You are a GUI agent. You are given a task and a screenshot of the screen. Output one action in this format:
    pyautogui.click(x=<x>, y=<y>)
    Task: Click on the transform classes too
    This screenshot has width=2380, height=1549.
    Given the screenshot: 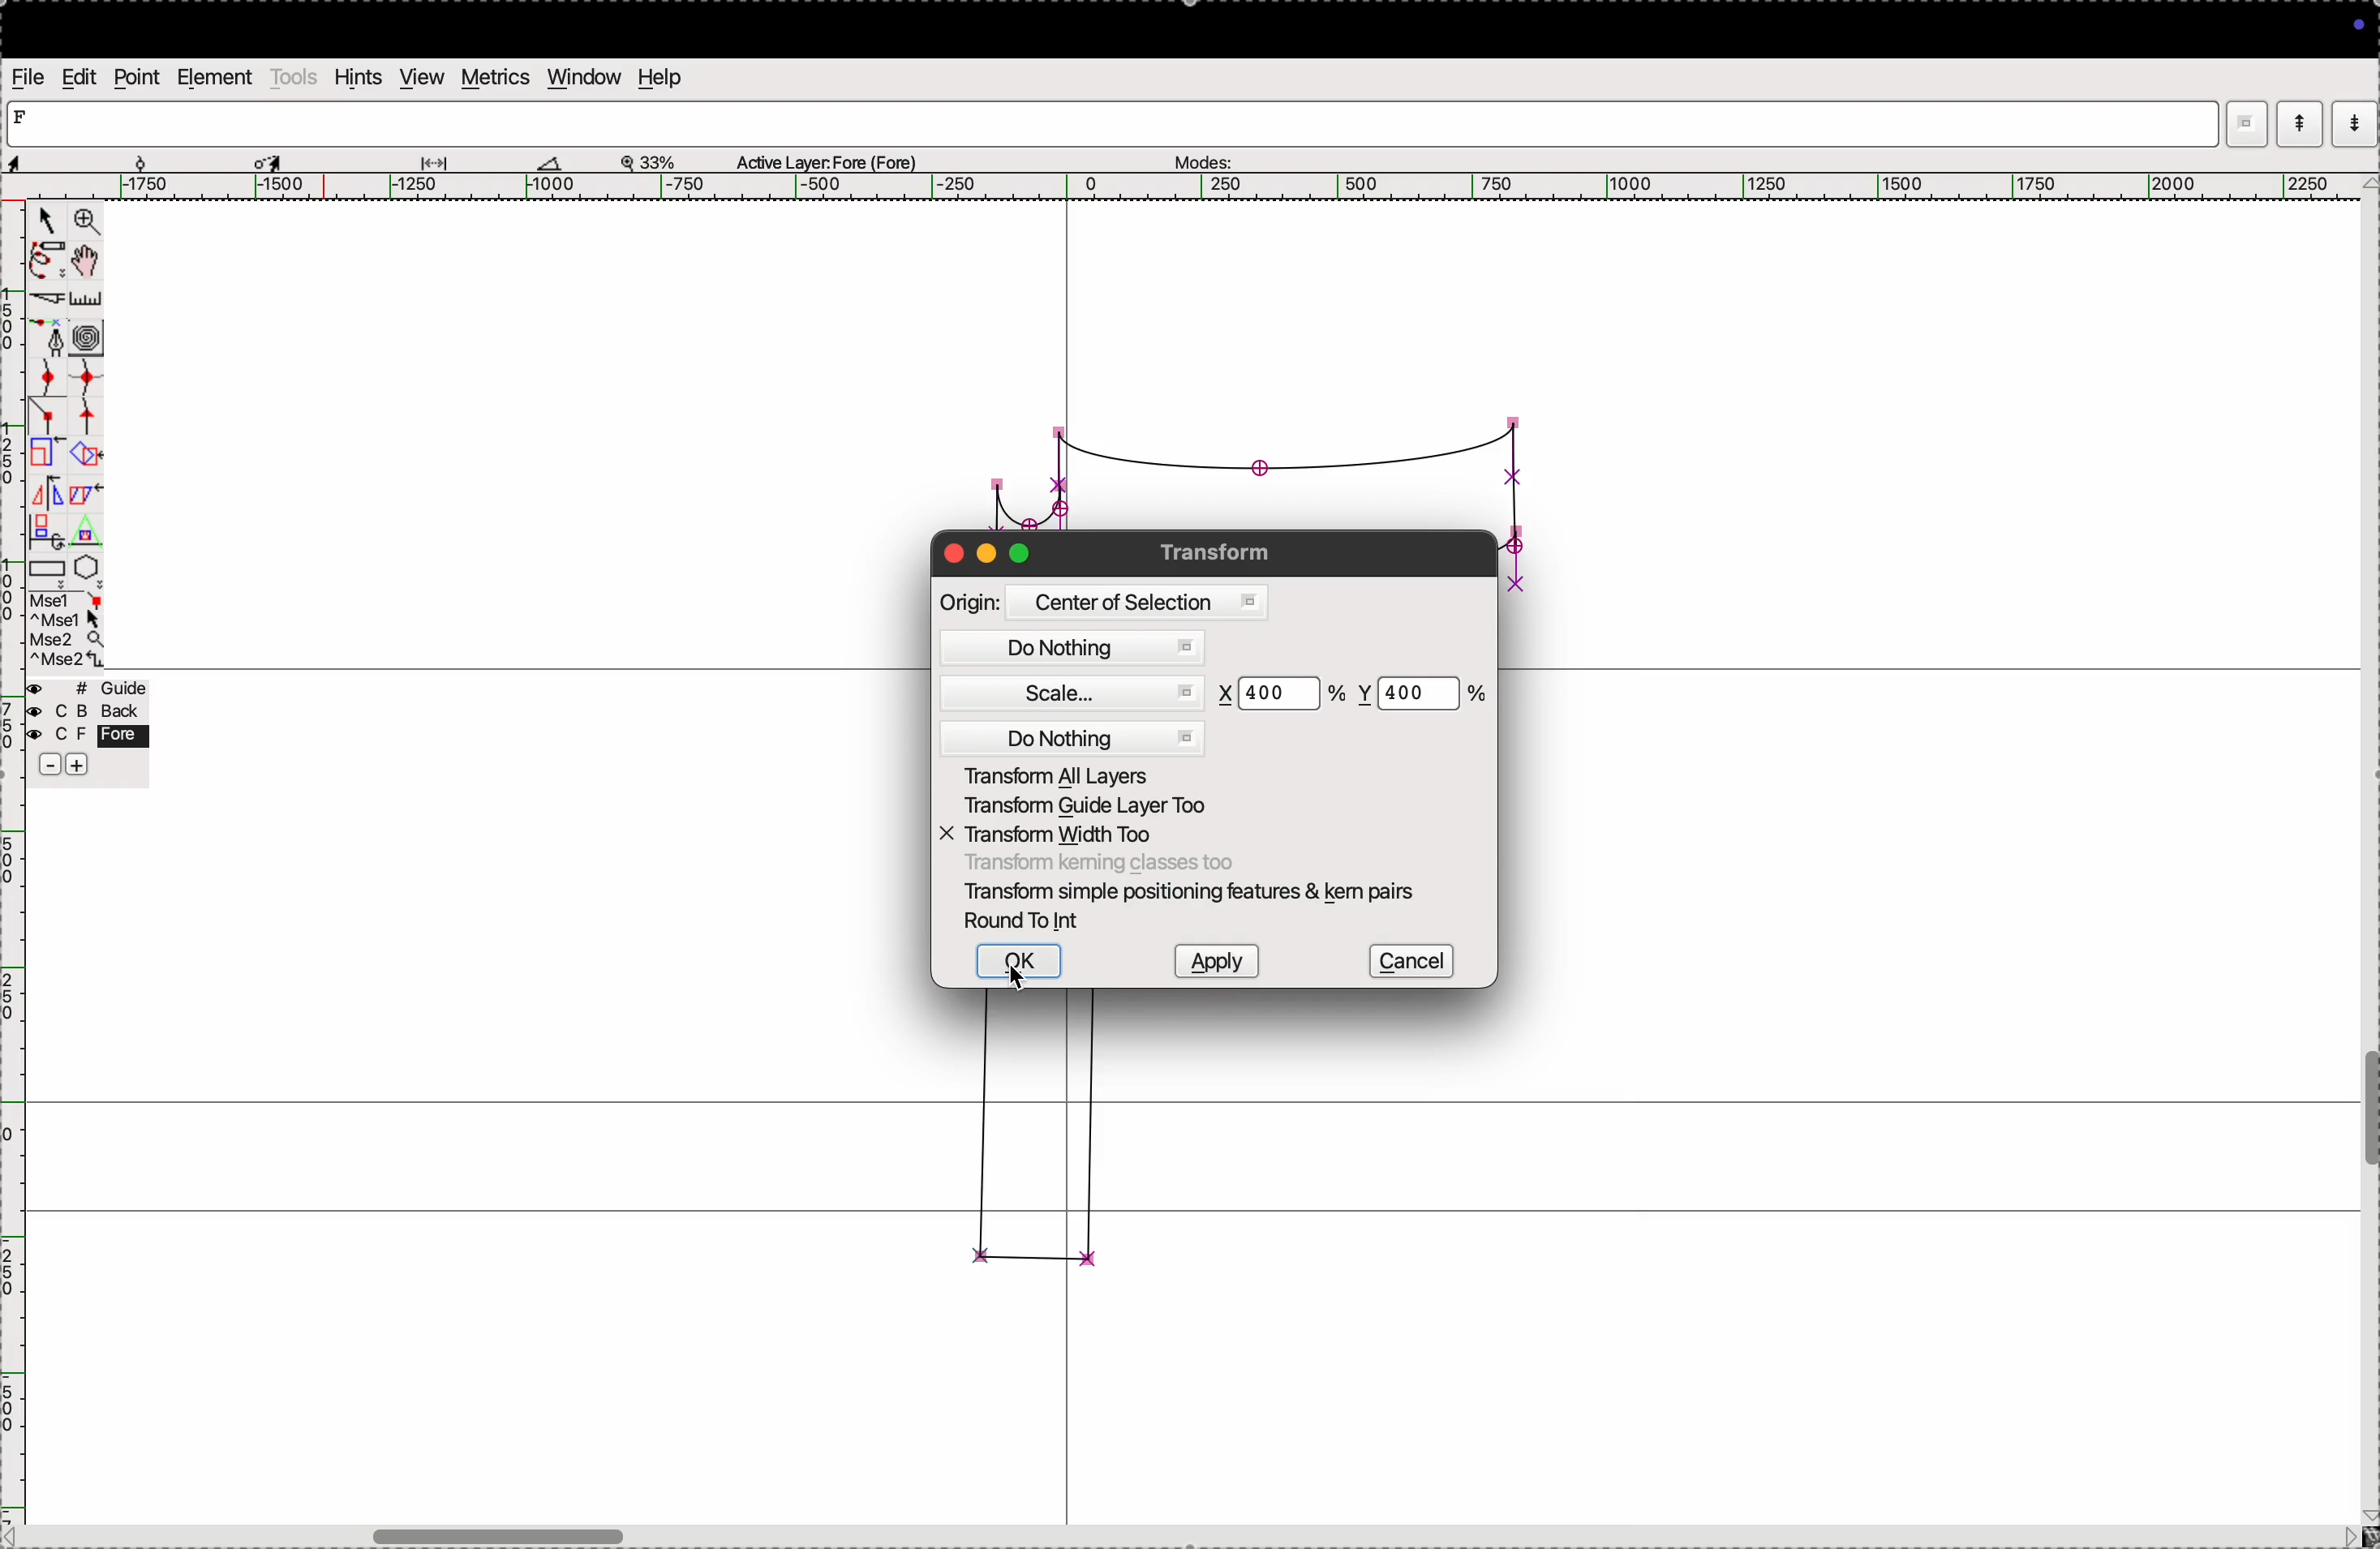 What is the action you would take?
    pyautogui.click(x=1098, y=864)
    